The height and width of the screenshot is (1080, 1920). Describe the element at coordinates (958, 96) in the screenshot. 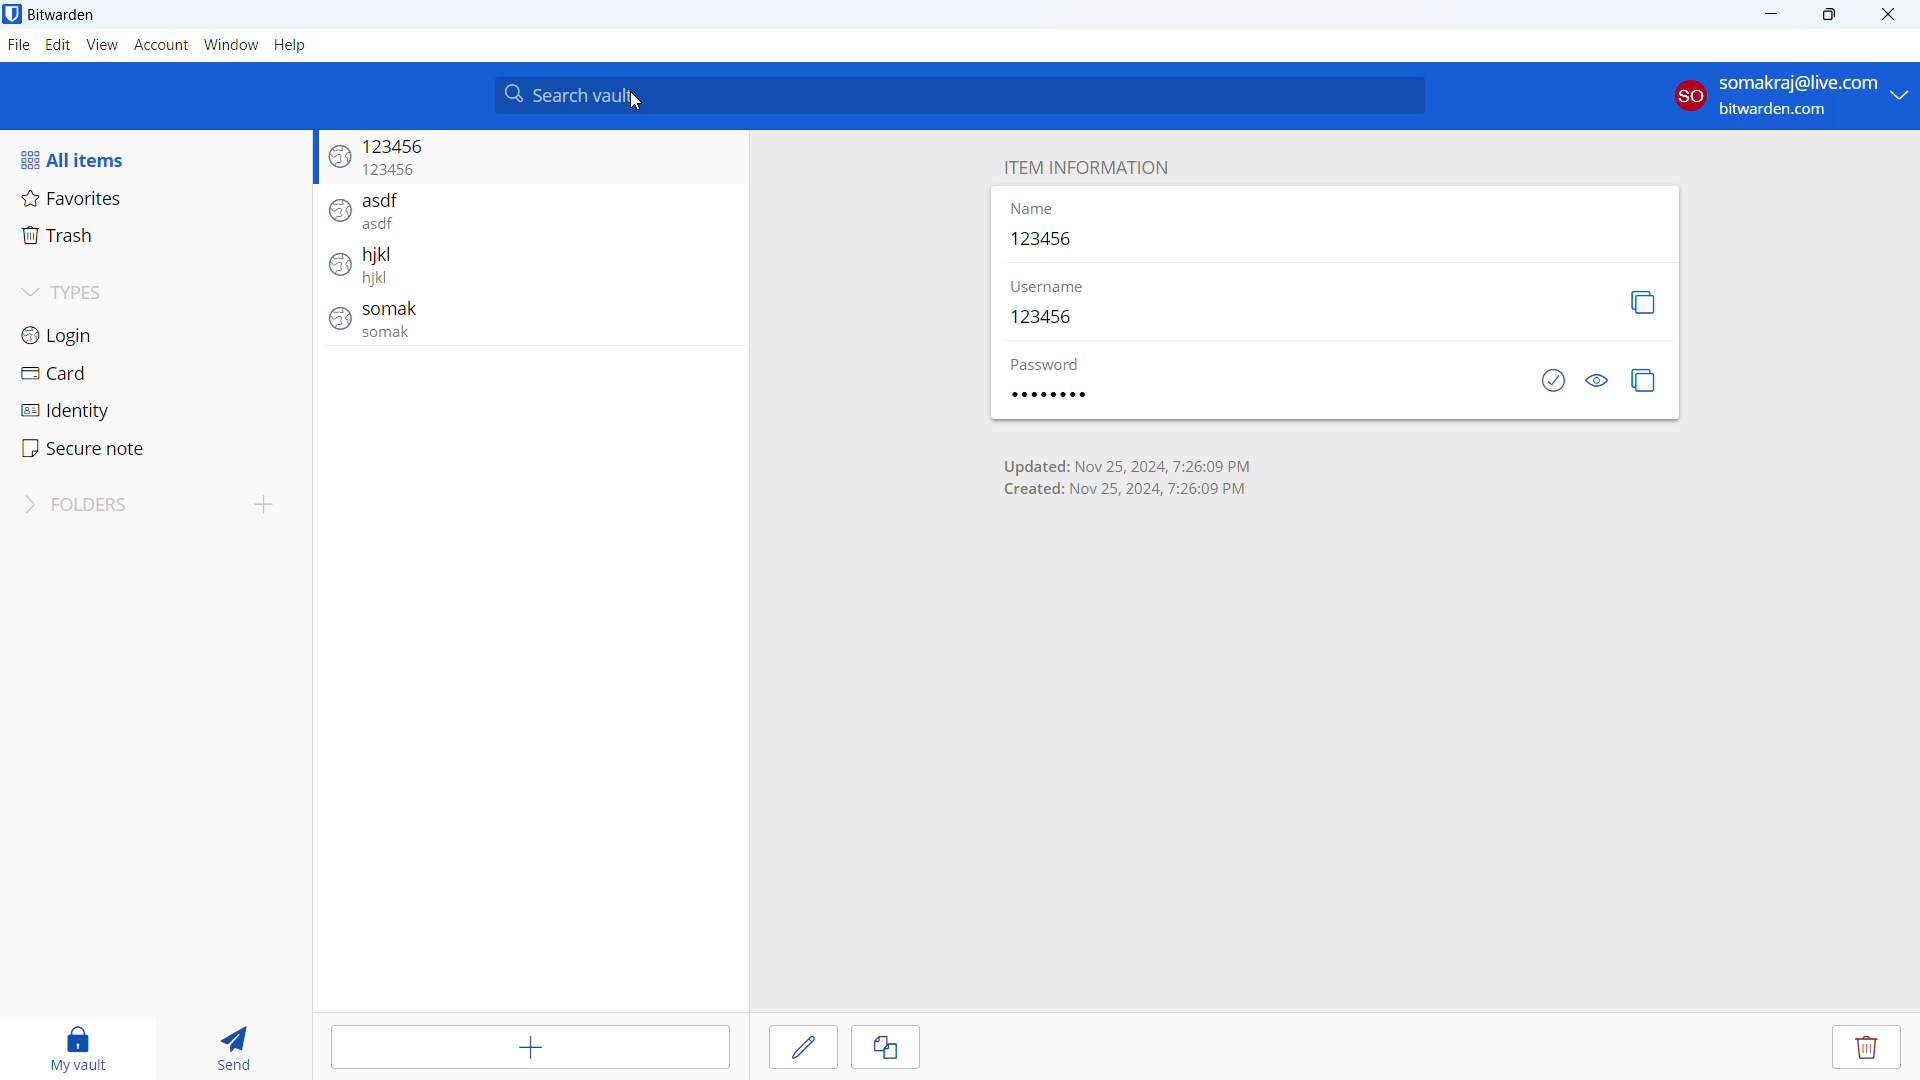

I see `search vault` at that location.